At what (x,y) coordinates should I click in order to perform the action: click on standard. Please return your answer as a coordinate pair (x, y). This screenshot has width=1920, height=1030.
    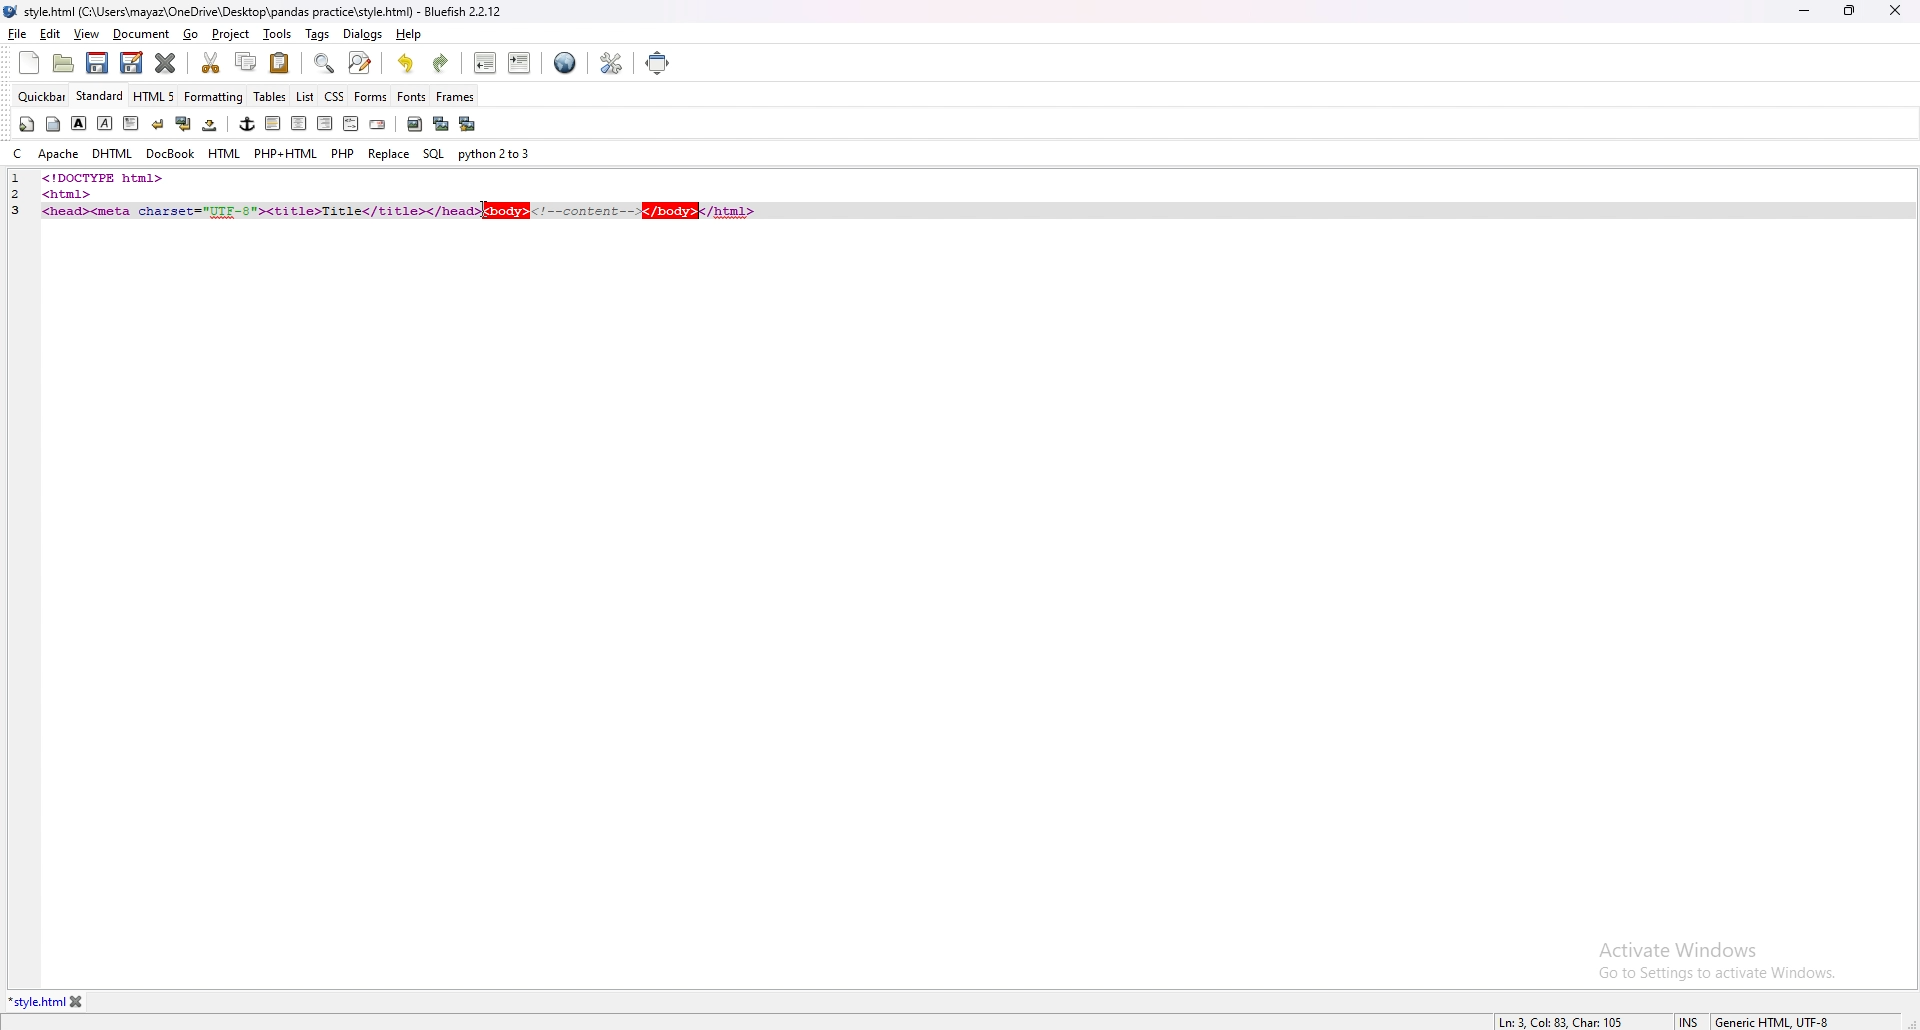
    Looking at the image, I should click on (101, 96).